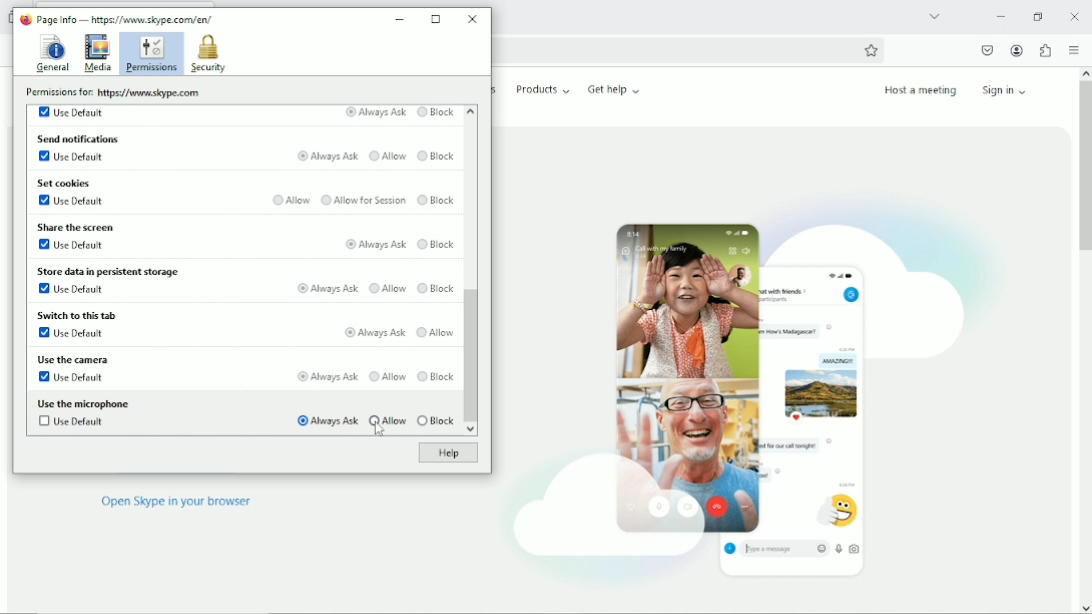 The image size is (1092, 614). I want to click on Block, so click(437, 201).